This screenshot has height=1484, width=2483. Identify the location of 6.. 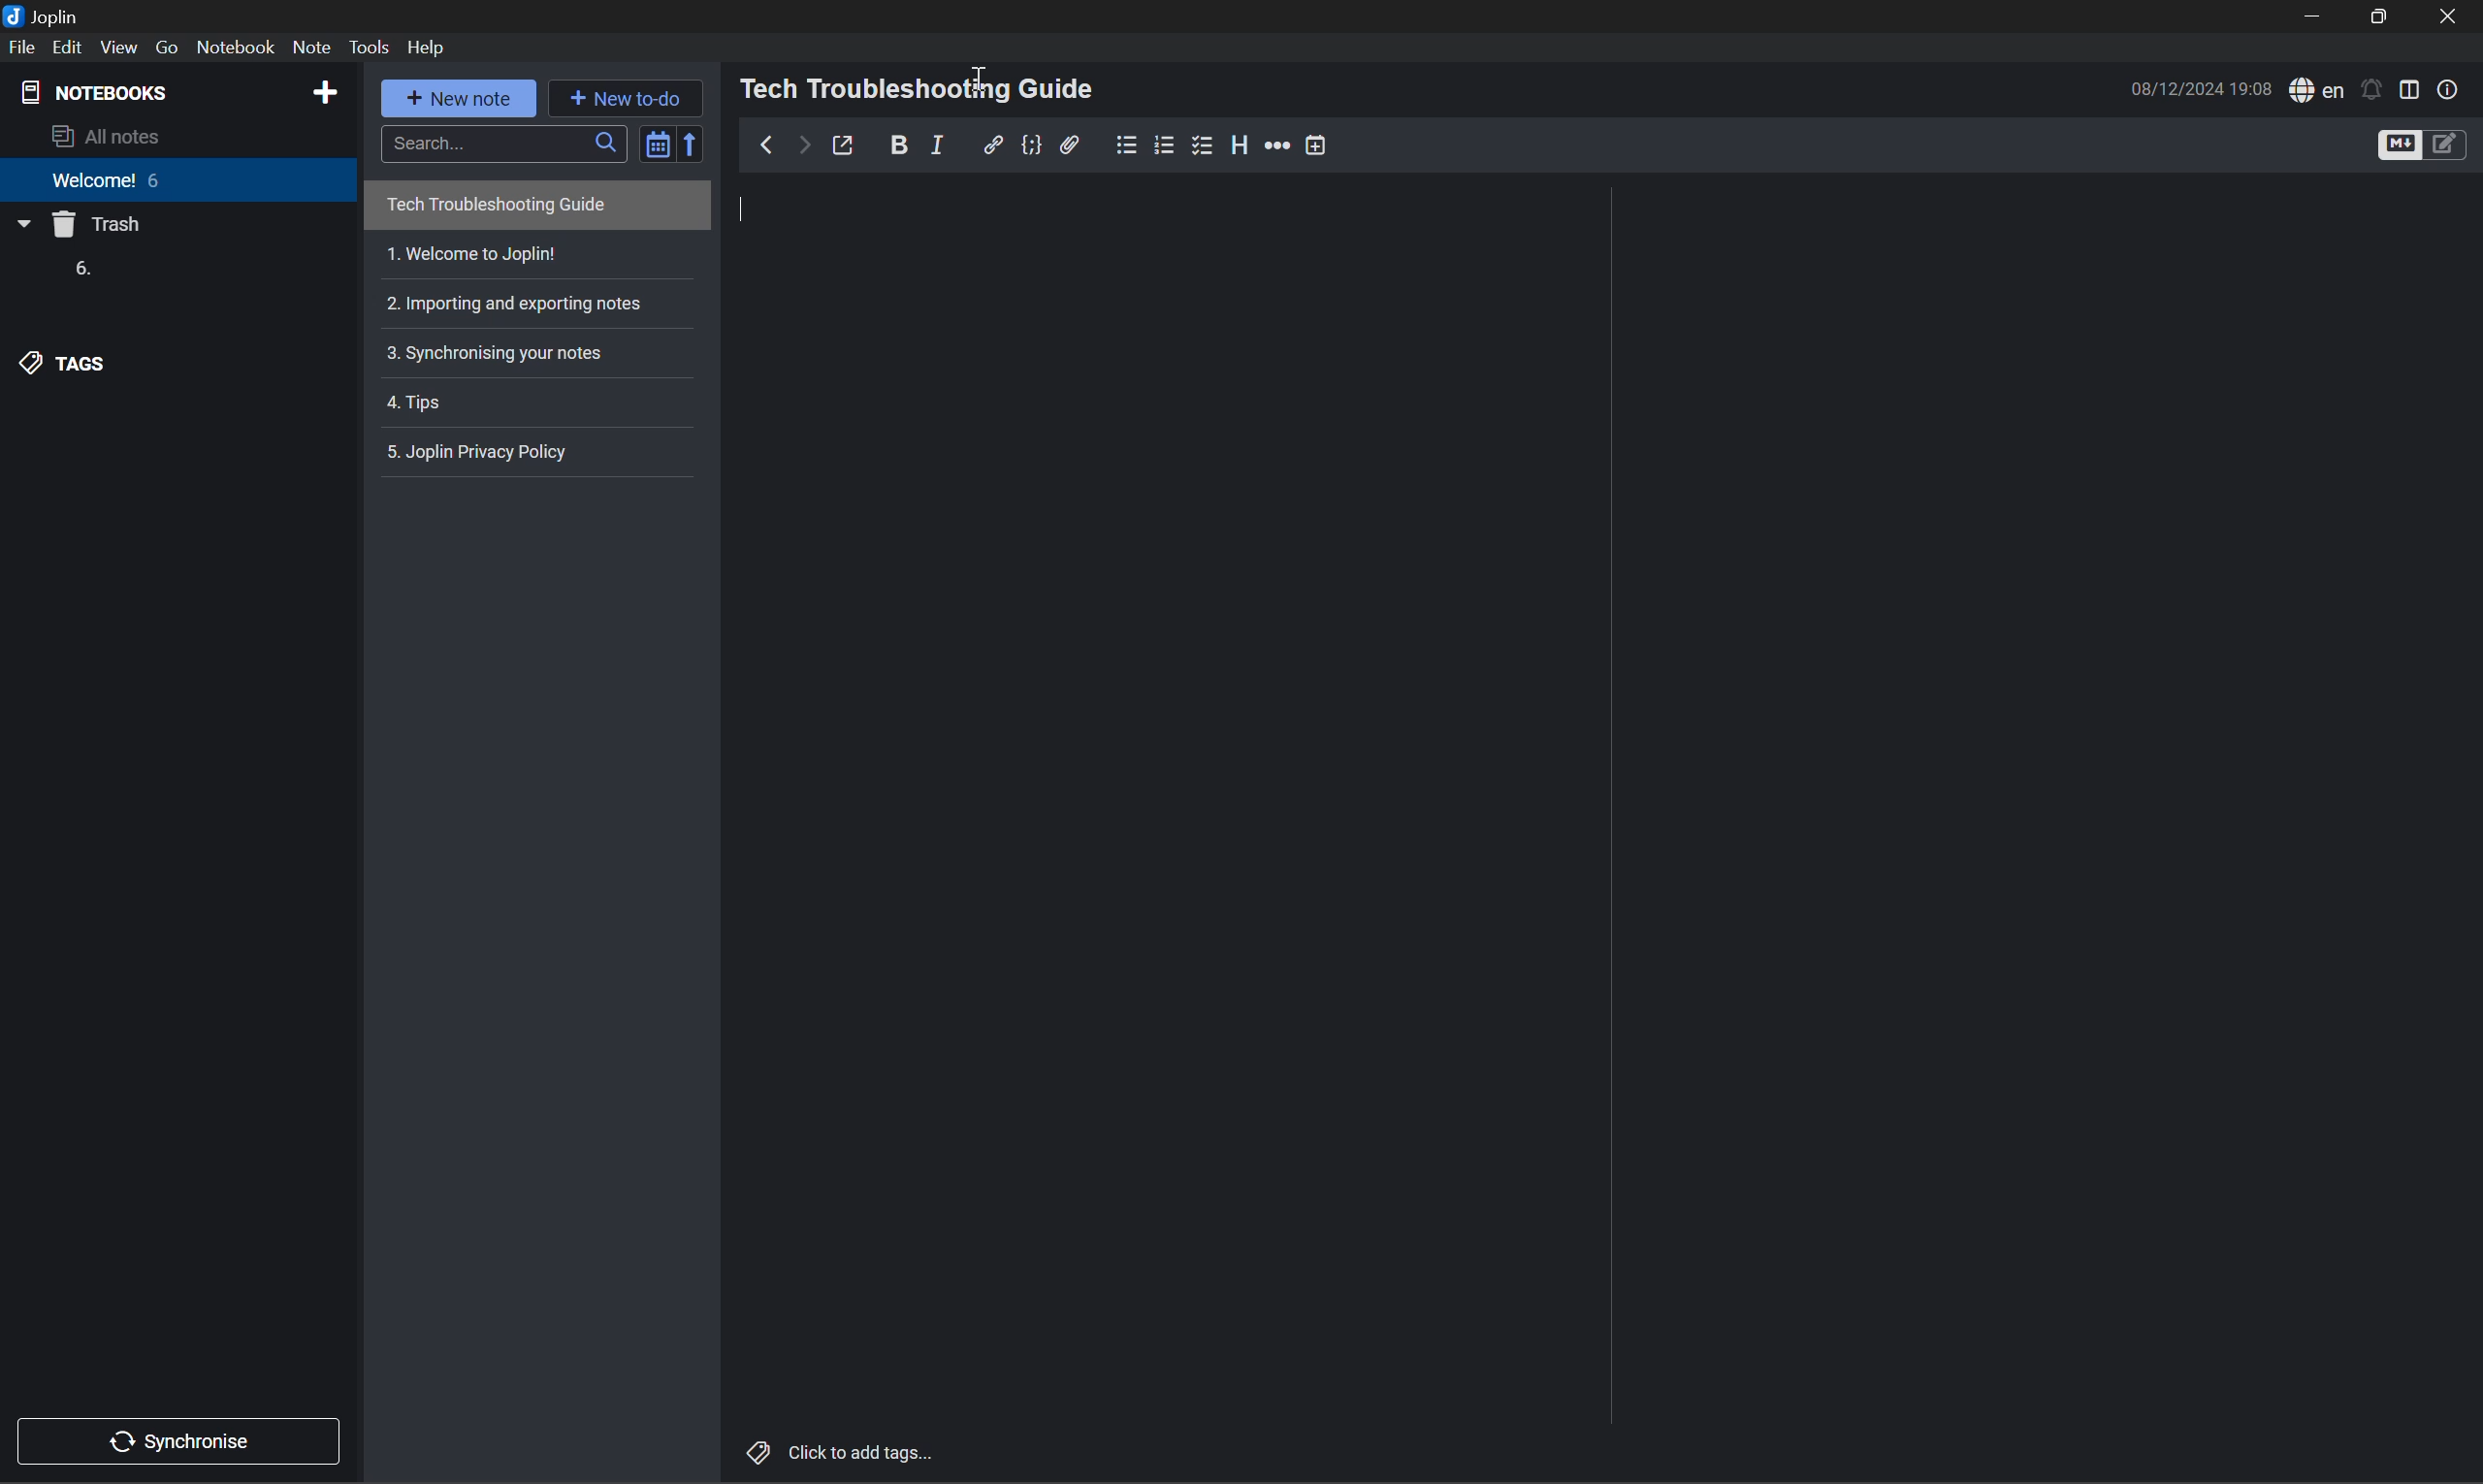
(79, 270).